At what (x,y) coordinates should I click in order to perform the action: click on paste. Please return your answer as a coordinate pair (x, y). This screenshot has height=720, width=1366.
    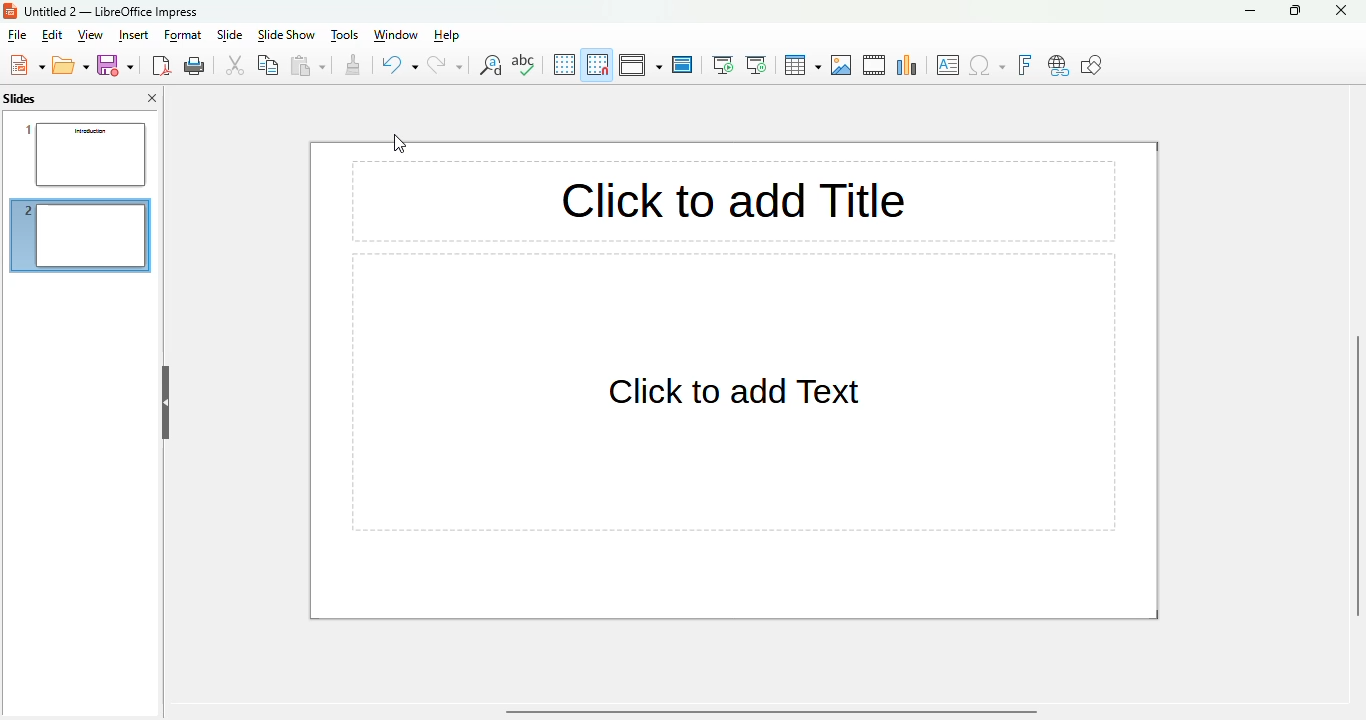
    Looking at the image, I should click on (309, 65).